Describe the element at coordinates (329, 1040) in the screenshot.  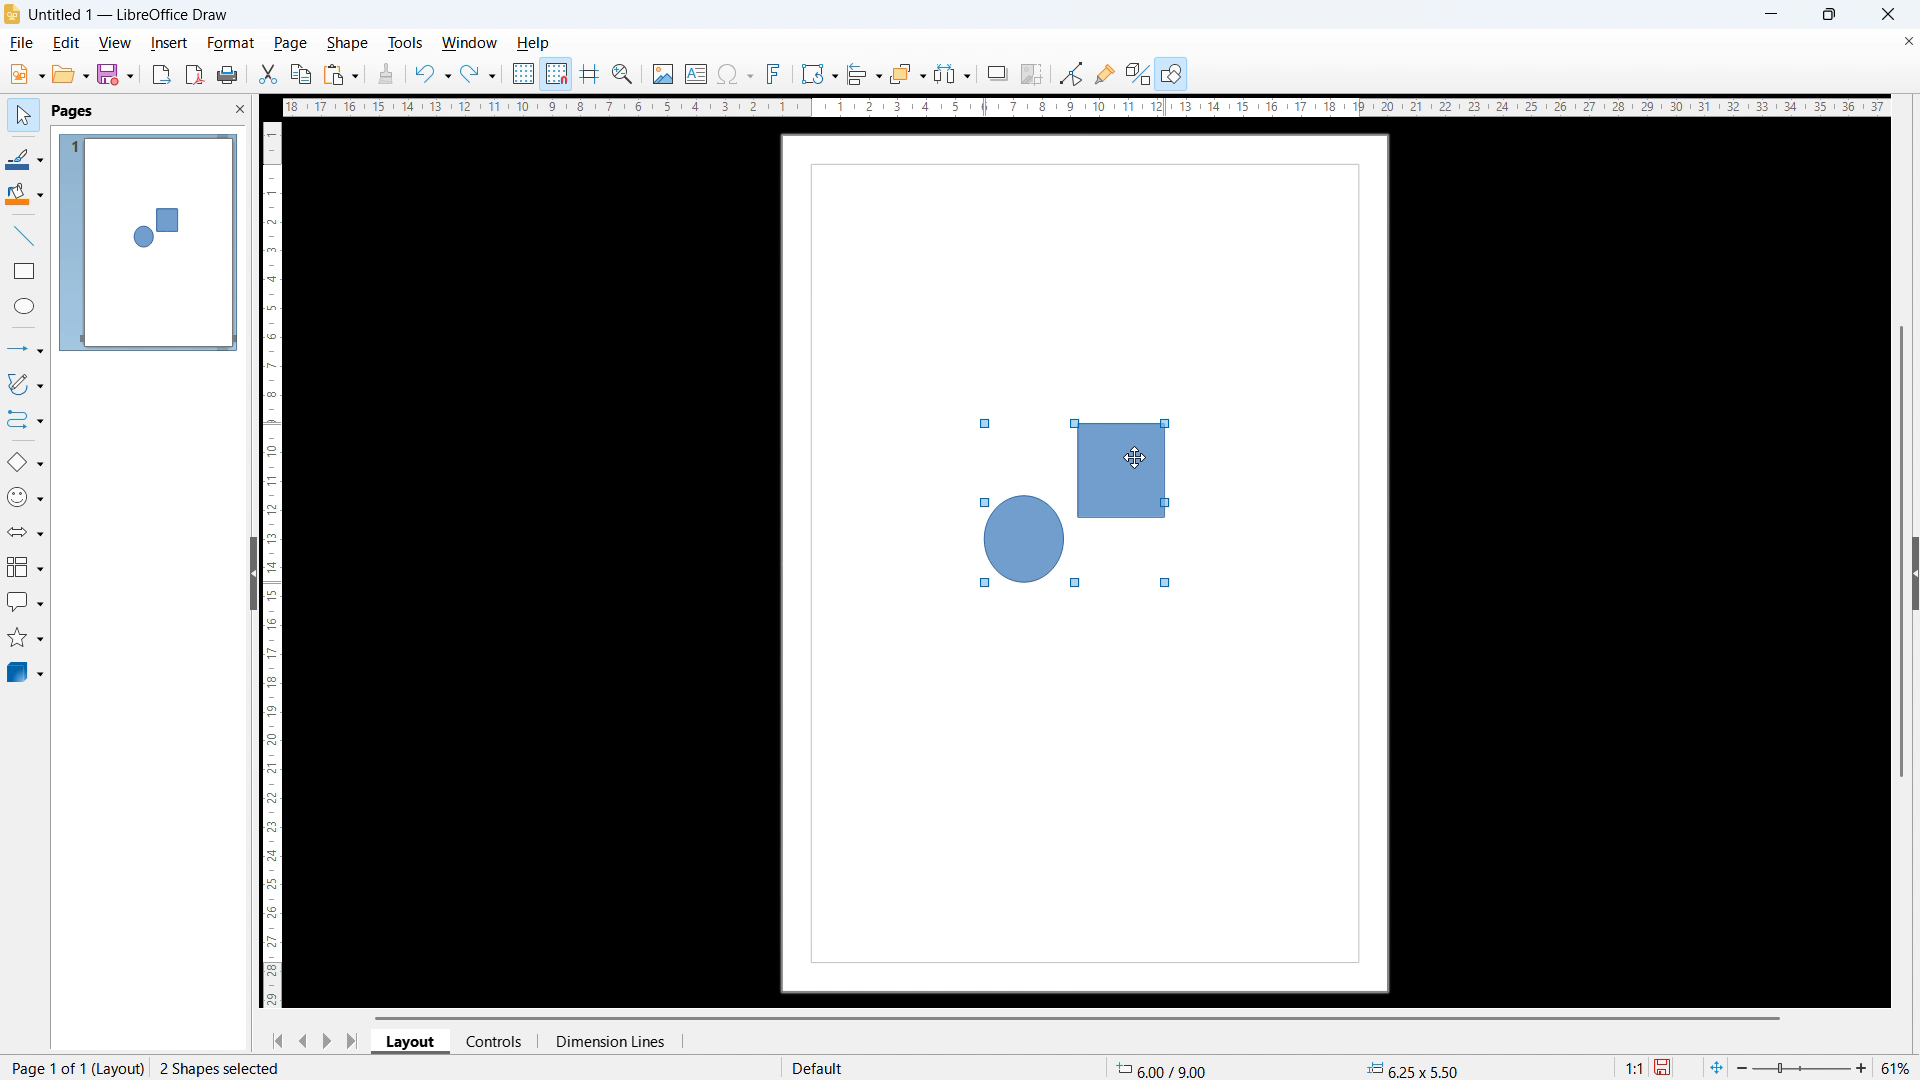
I see `next page` at that location.